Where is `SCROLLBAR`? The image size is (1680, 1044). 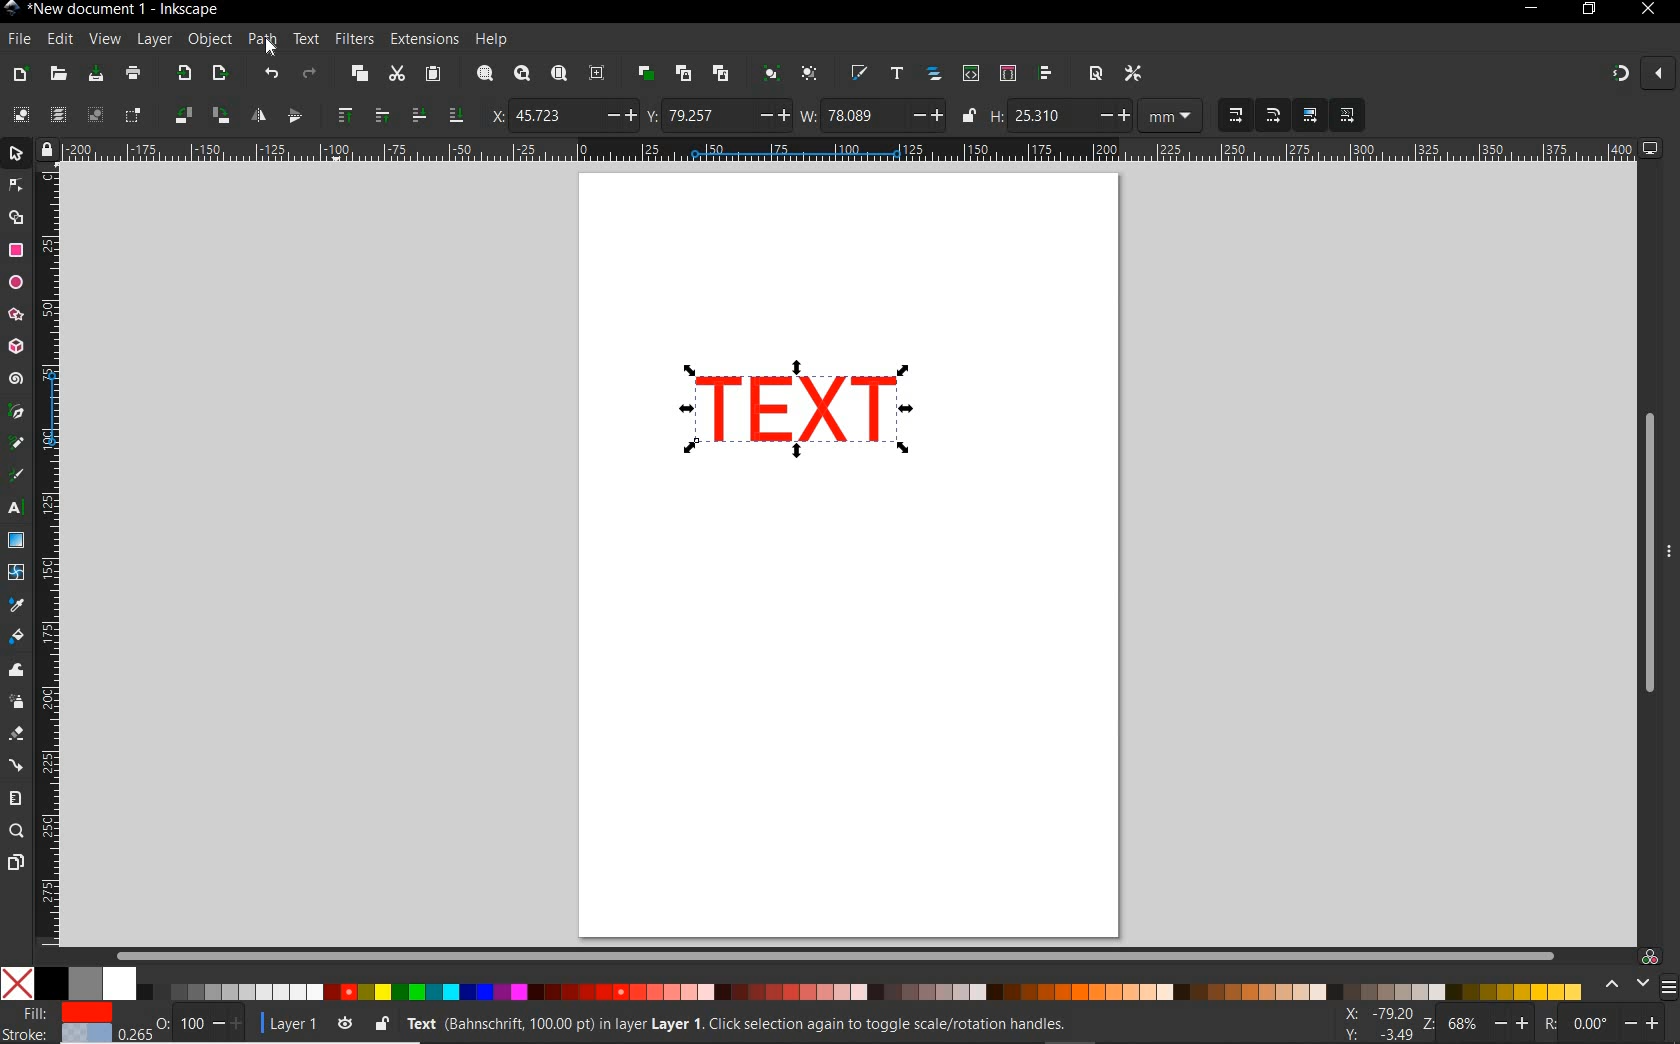
SCROLLBAR is located at coordinates (1642, 551).